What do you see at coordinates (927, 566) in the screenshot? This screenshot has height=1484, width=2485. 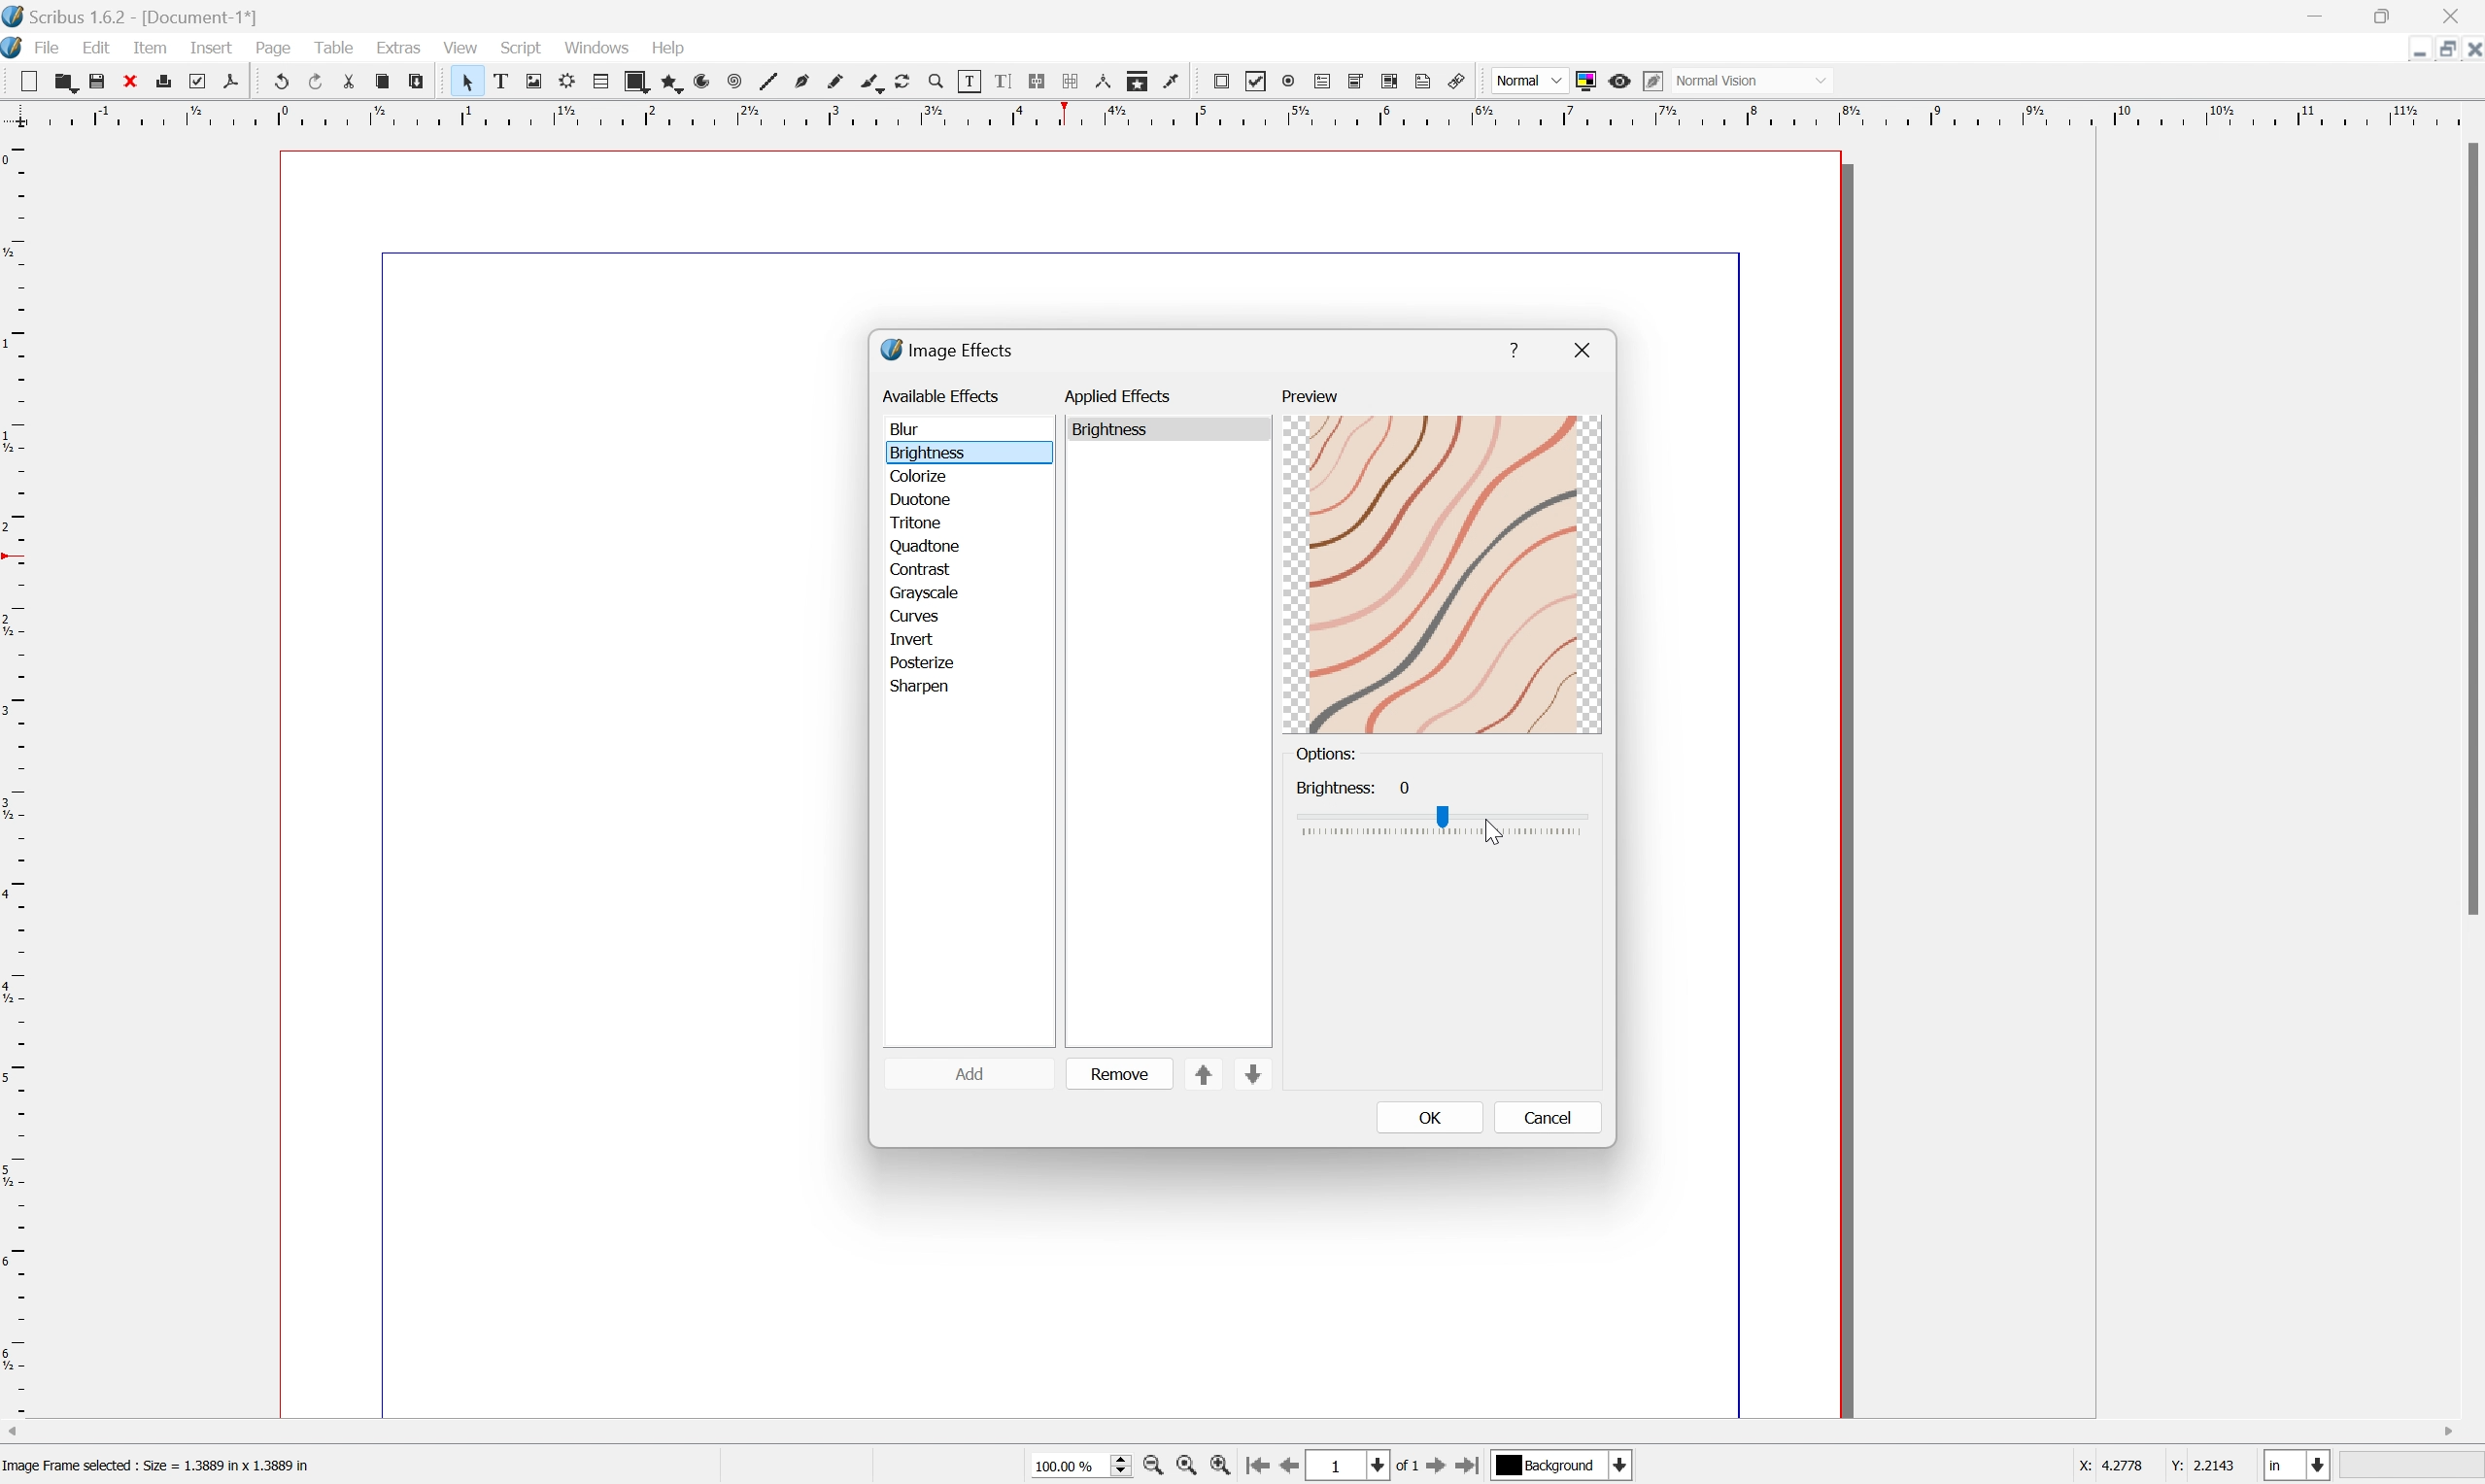 I see `contrast` at bounding box center [927, 566].